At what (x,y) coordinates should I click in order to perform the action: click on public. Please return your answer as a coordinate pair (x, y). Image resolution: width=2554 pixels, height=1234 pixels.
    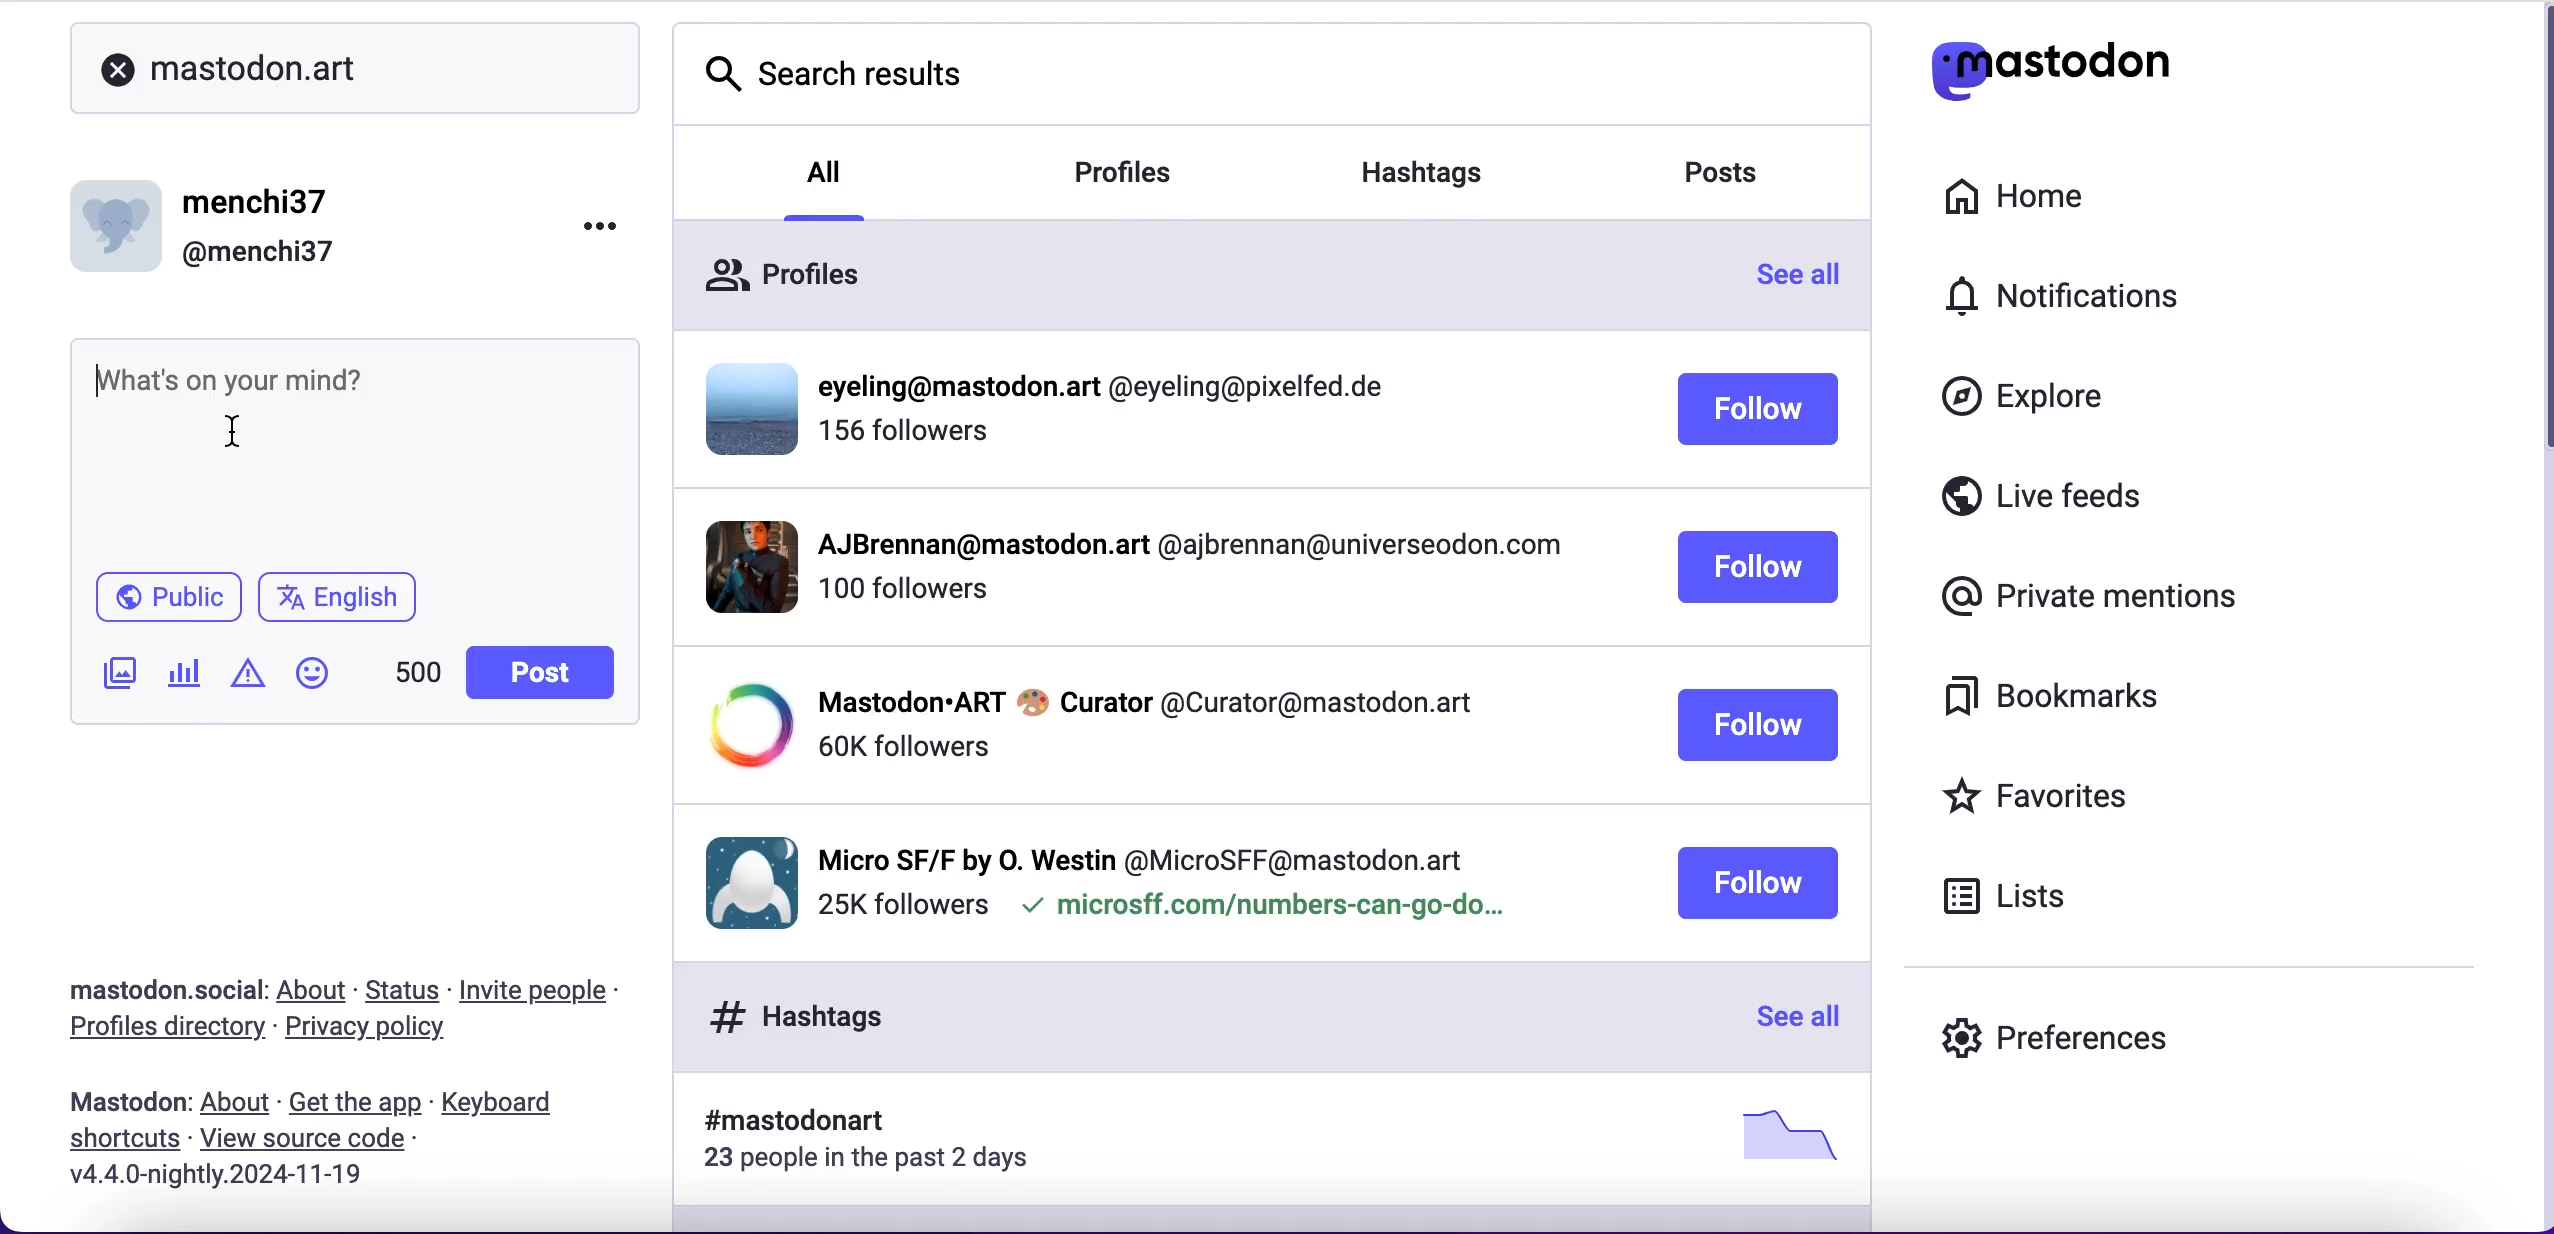
    Looking at the image, I should click on (161, 597).